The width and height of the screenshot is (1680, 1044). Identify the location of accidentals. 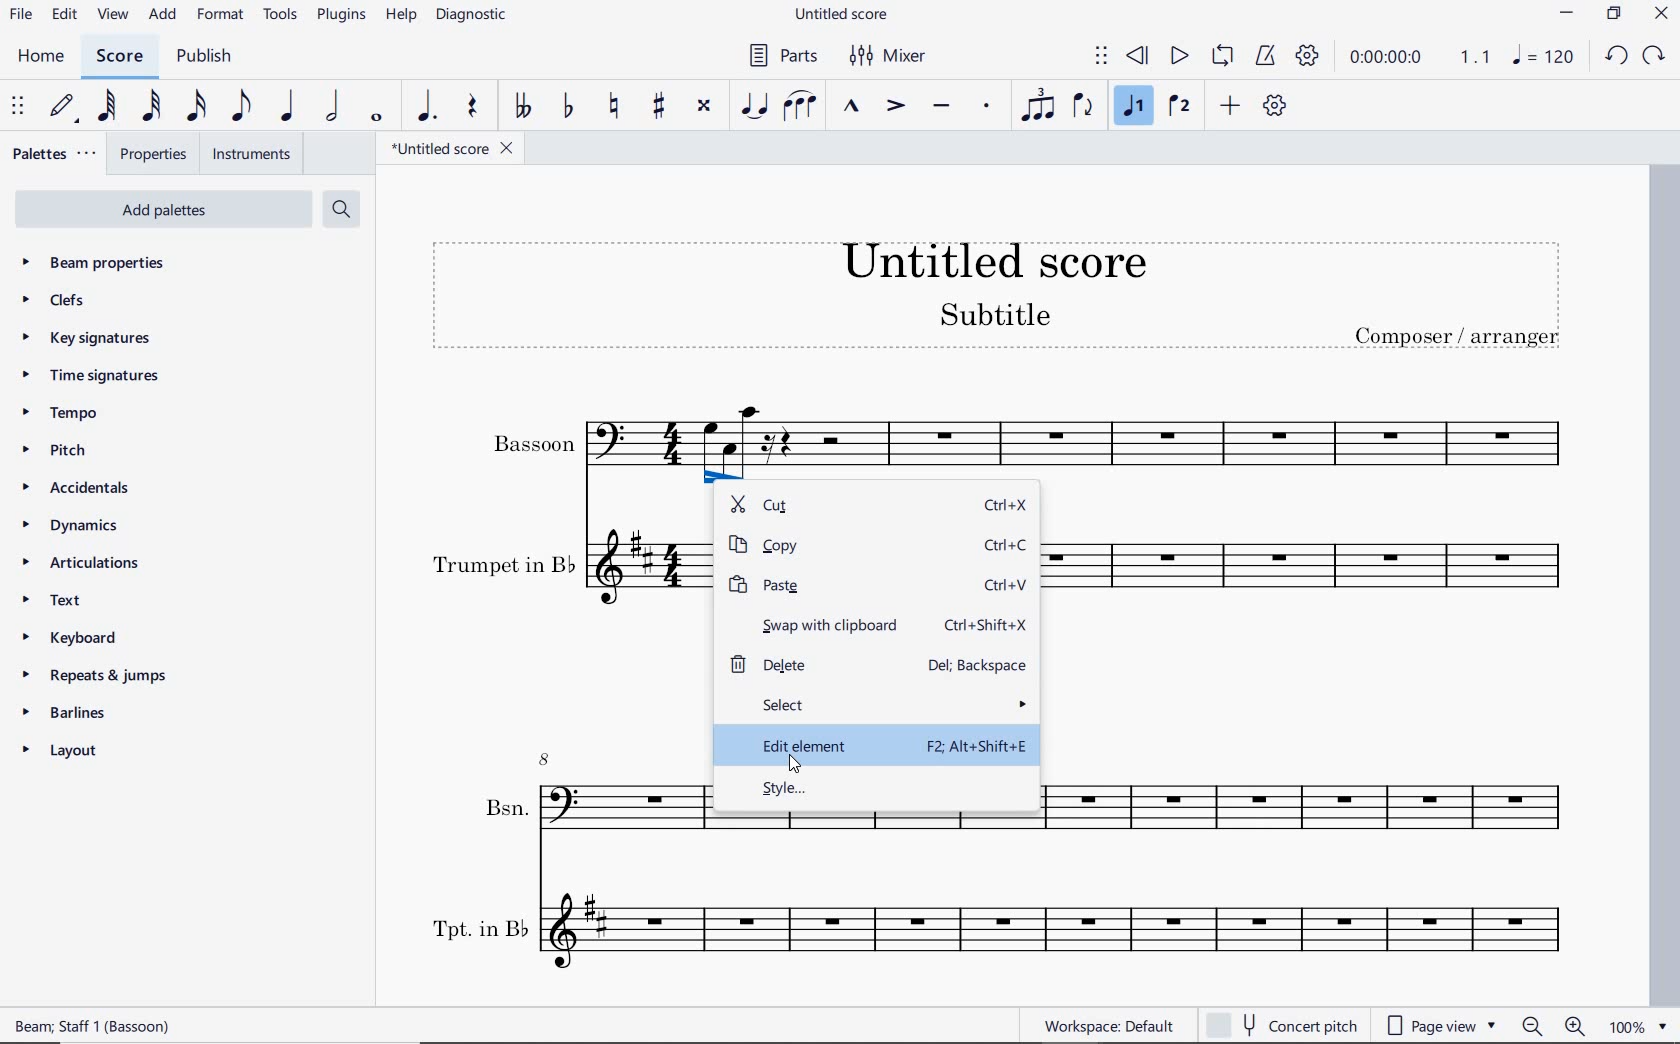
(80, 486).